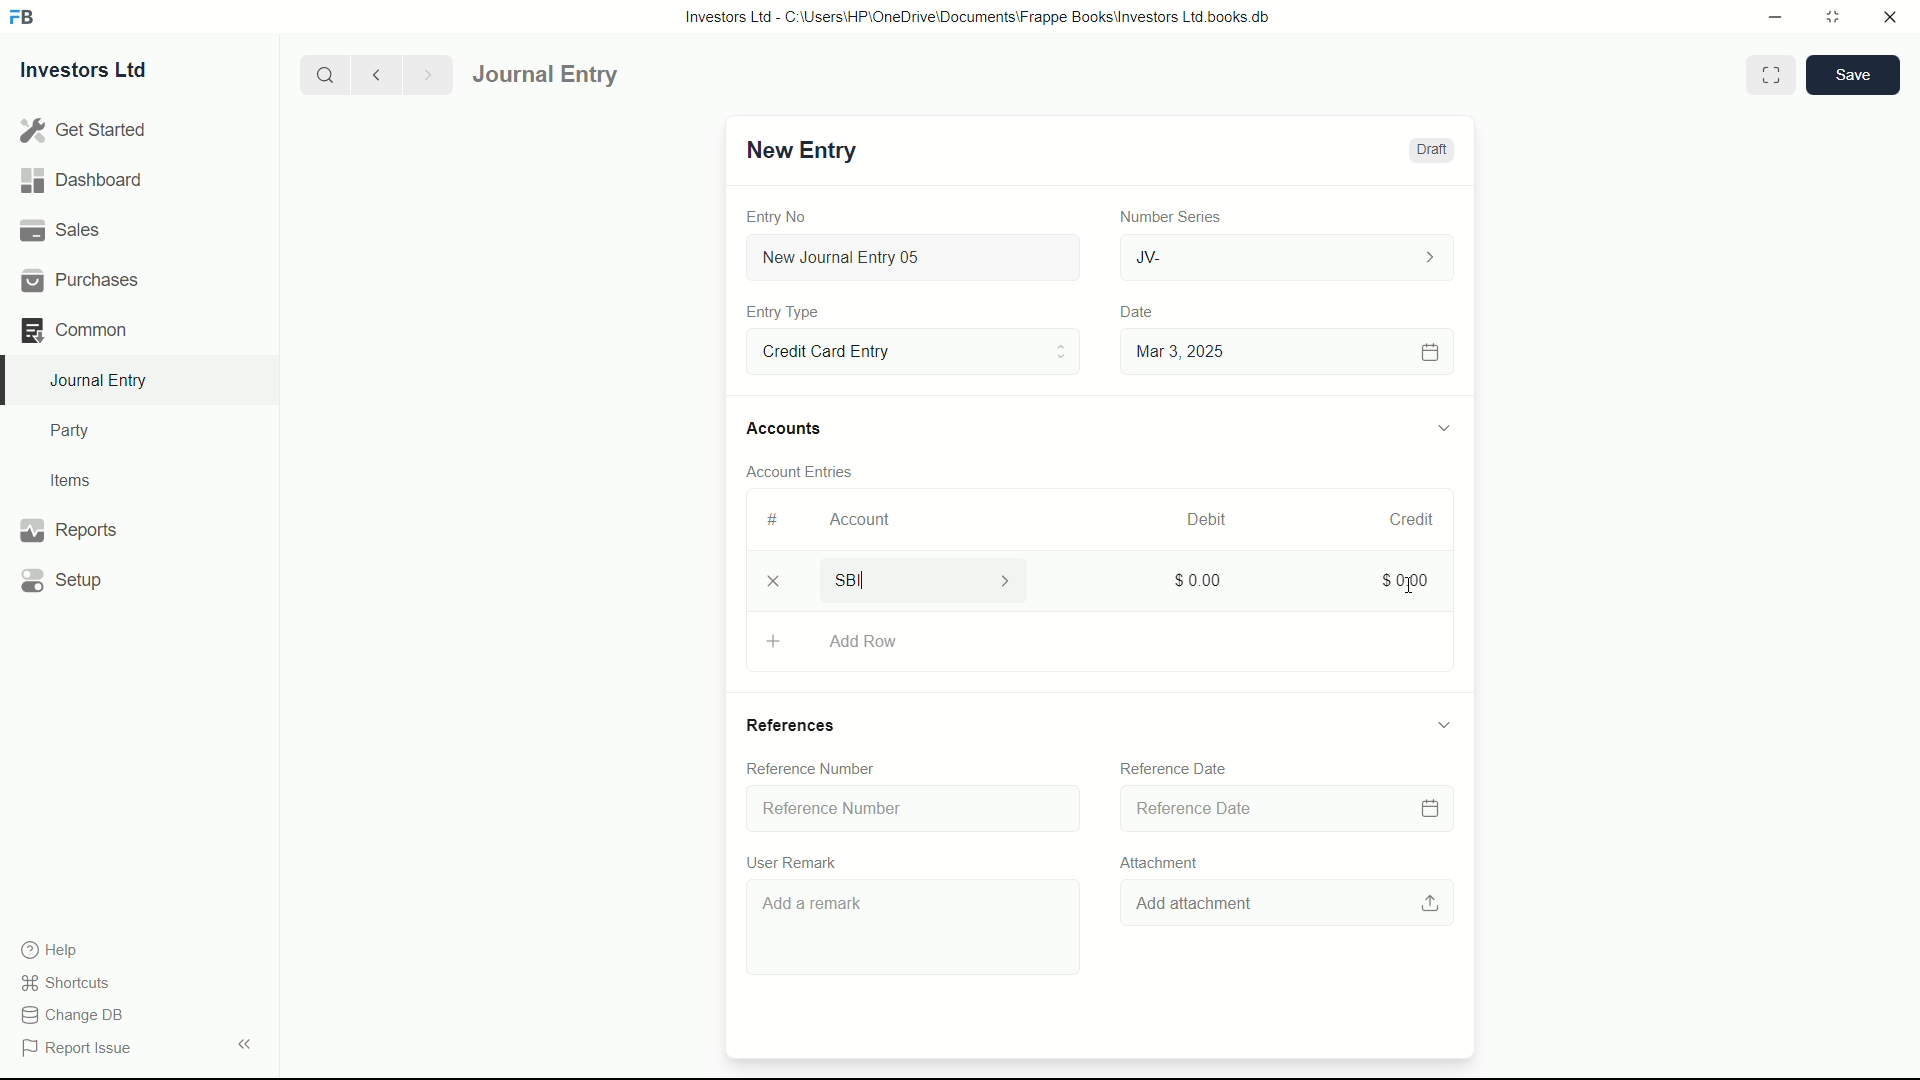 Image resolution: width=1920 pixels, height=1080 pixels. What do you see at coordinates (1854, 75) in the screenshot?
I see `save` at bounding box center [1854, 75].